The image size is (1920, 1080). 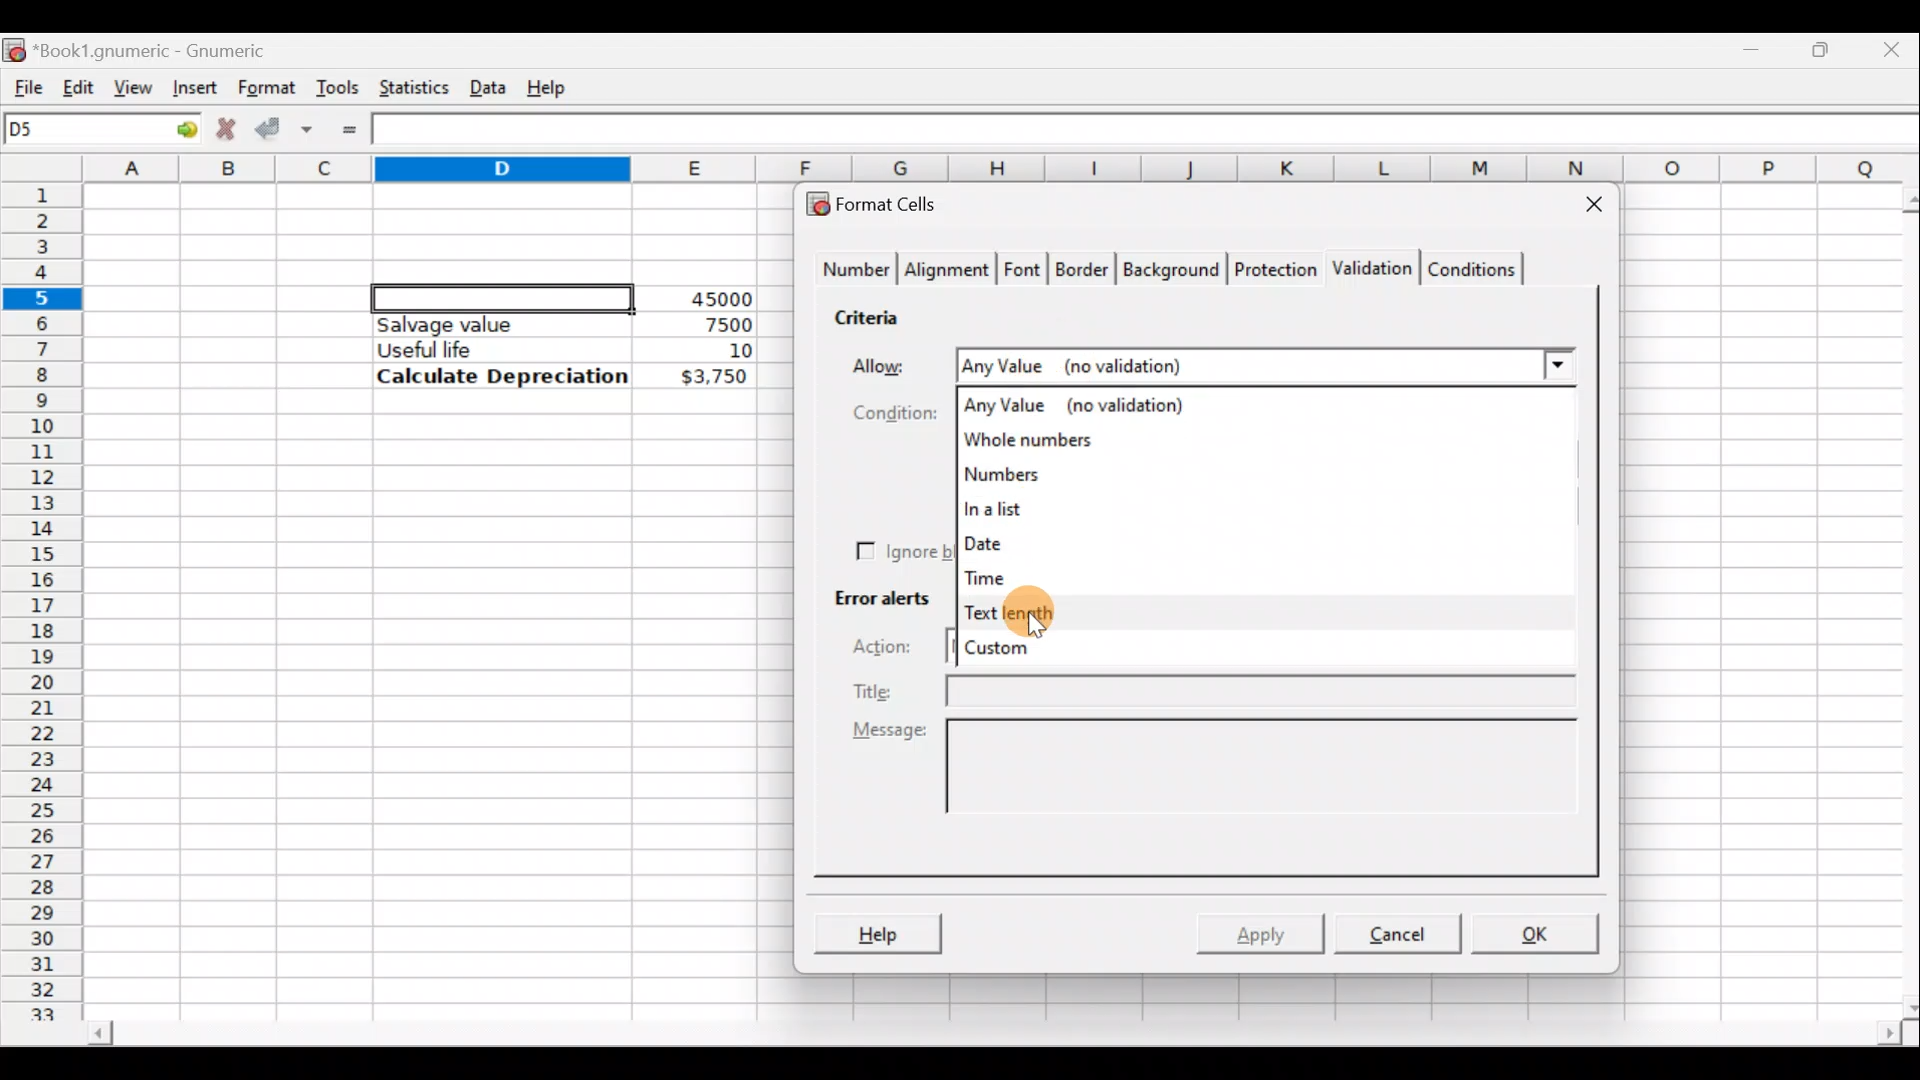 I want to click on Scroll bar, so click(x=1898, y=599).